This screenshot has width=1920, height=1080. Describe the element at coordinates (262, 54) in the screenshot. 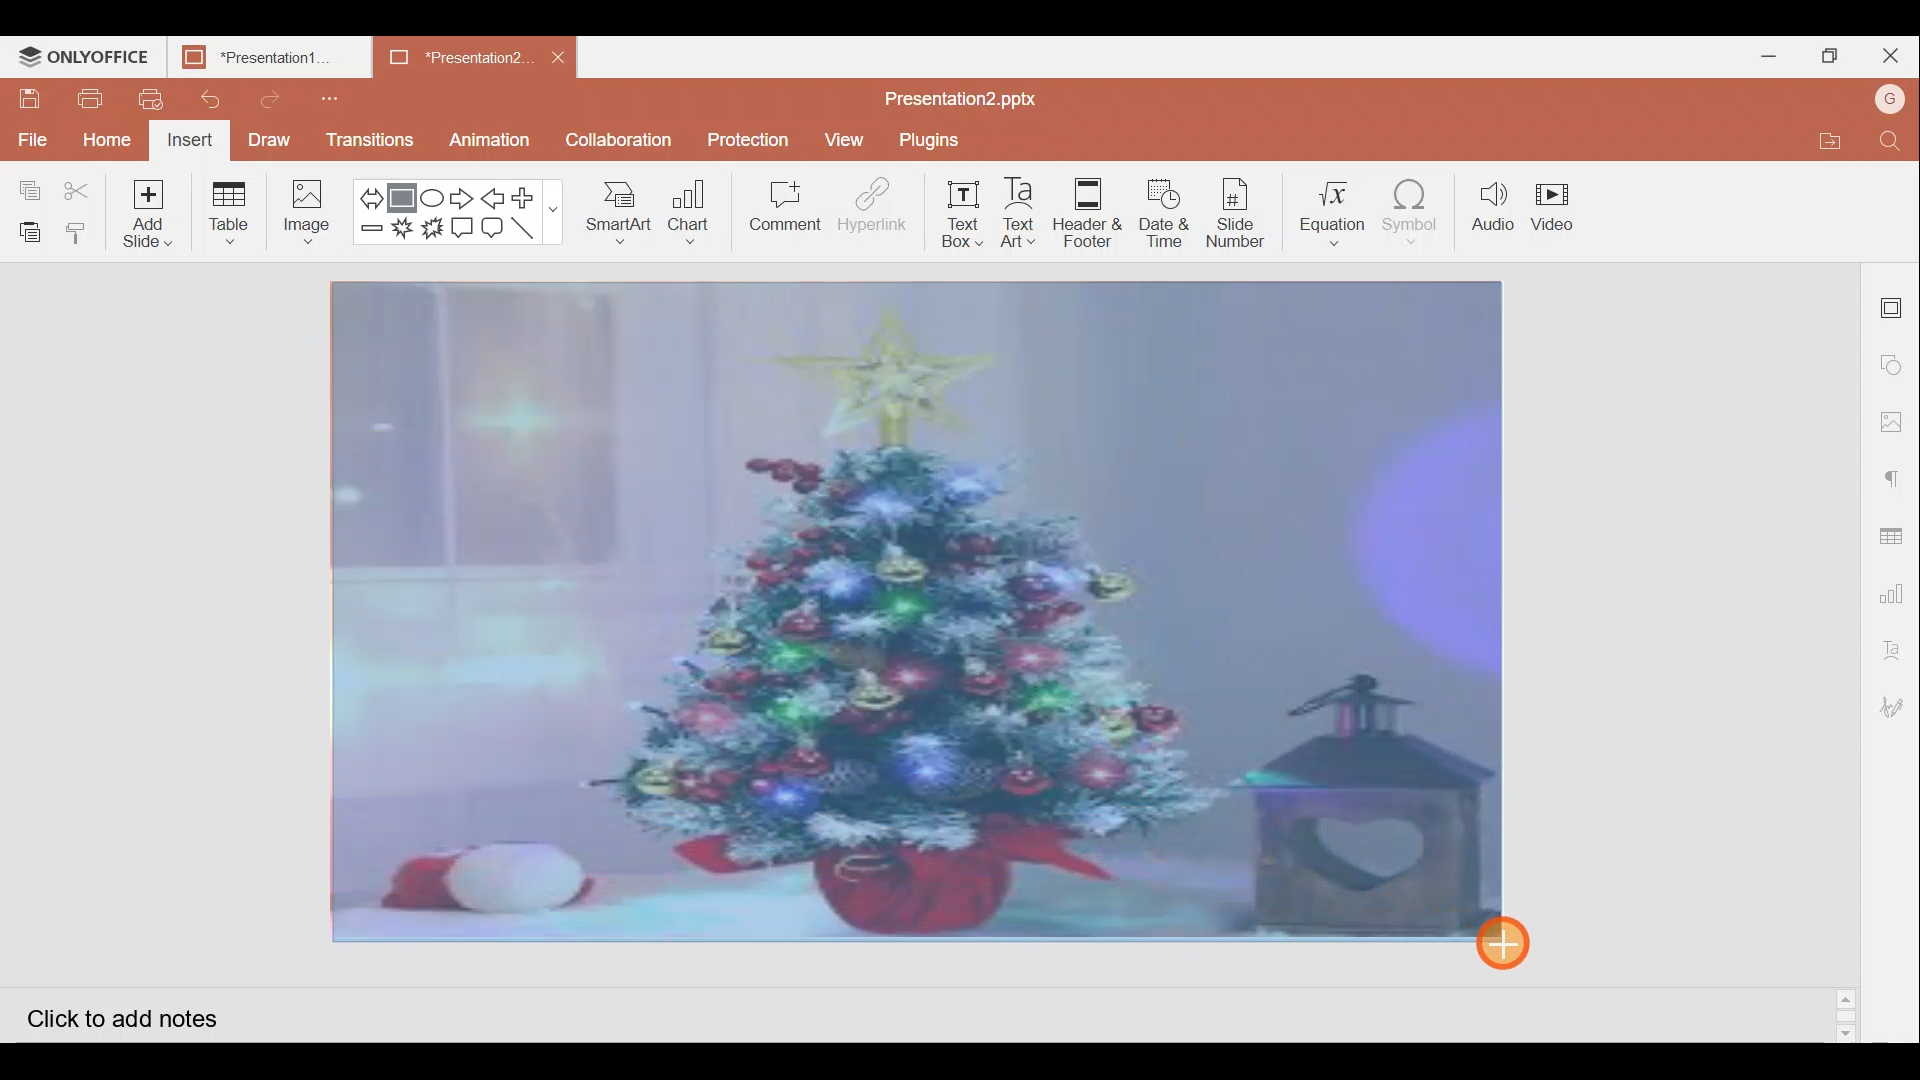

I see `Presentation1.` at that location.